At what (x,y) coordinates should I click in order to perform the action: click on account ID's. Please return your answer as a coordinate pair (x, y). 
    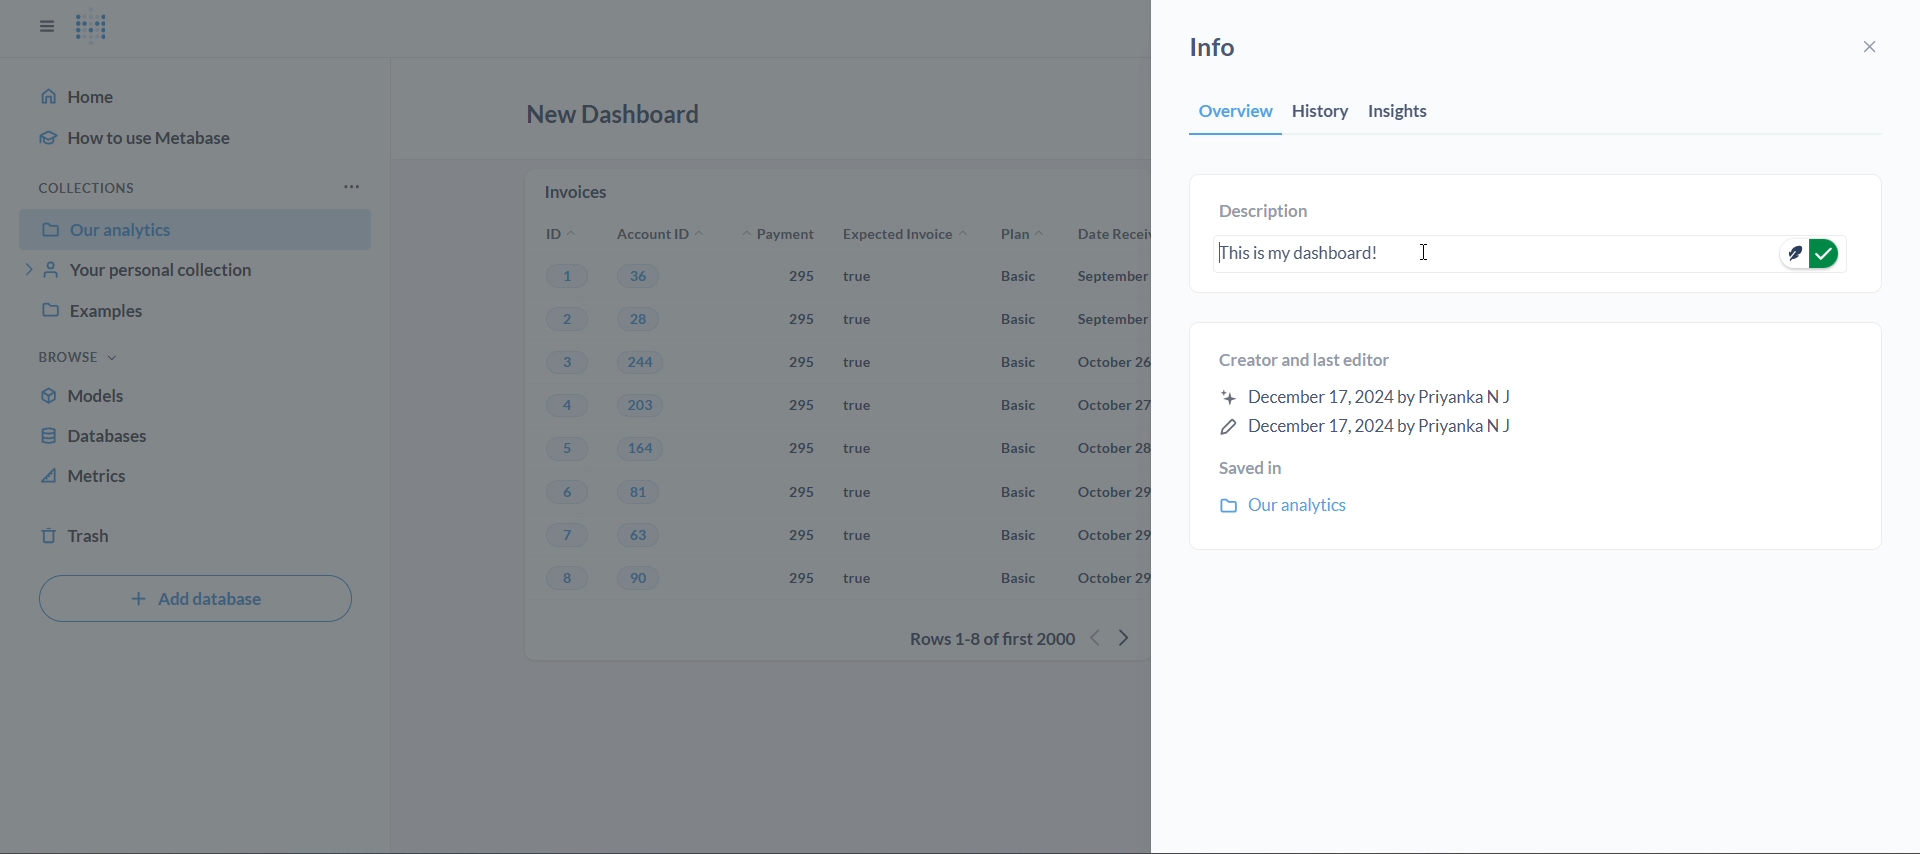
    Looking at the image, I should click on (657, 234).